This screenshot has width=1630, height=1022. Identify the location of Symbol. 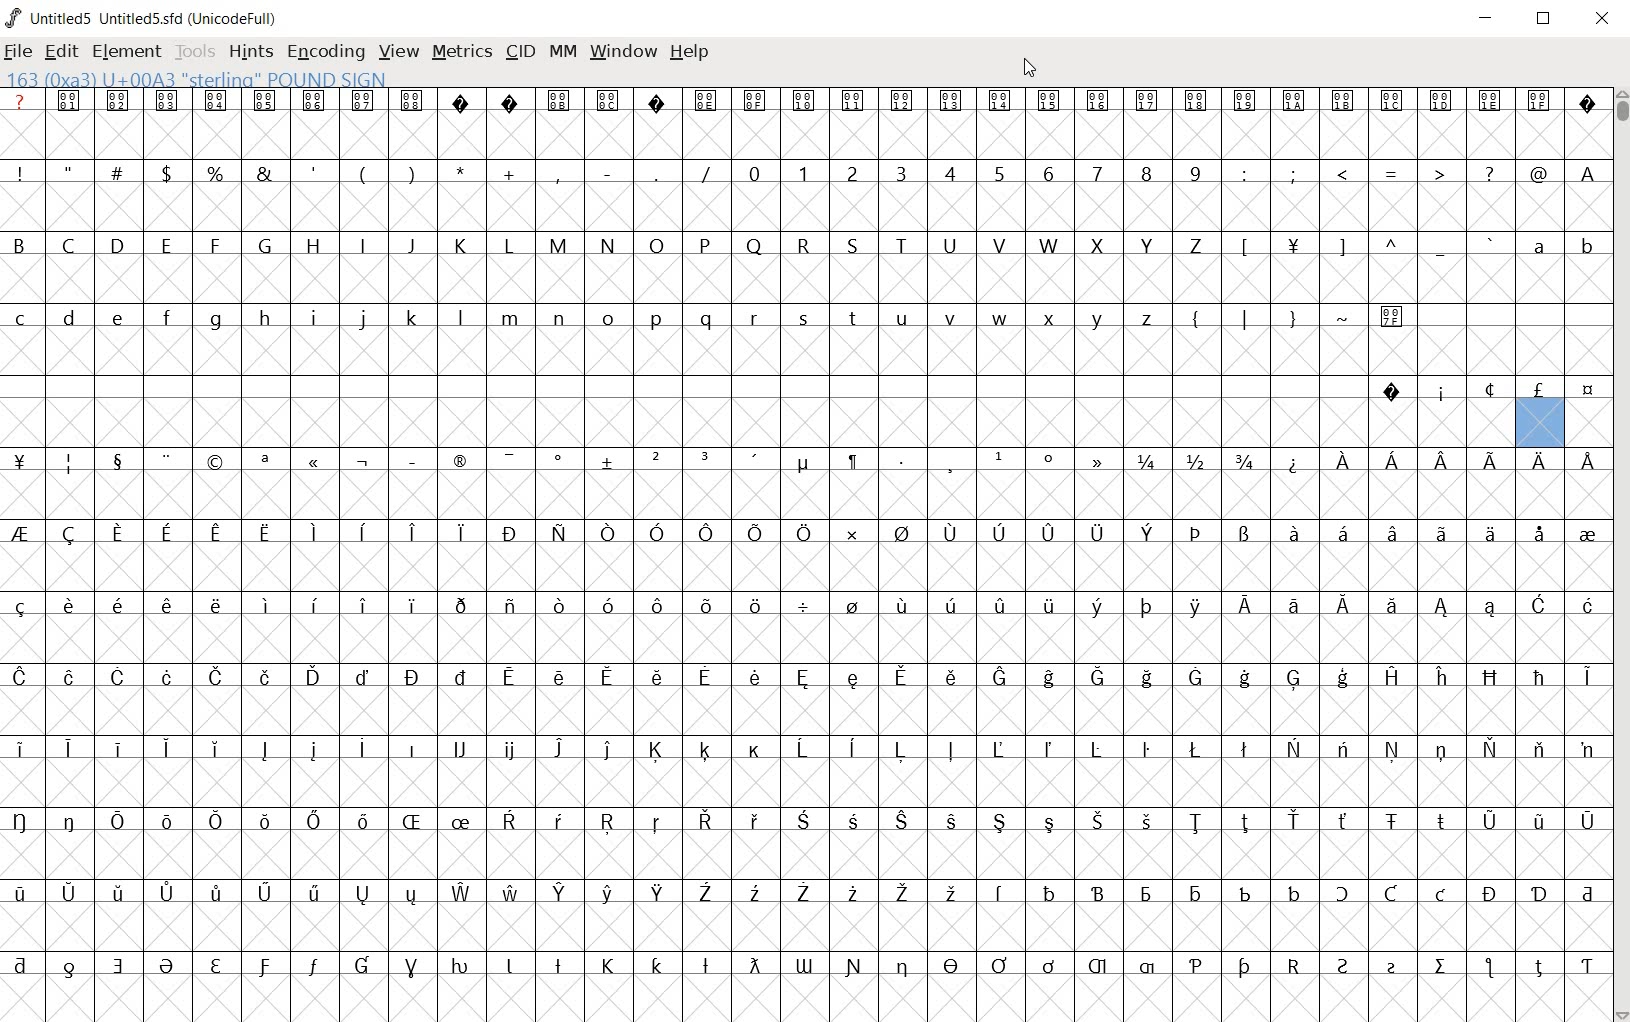
(1587, 821).